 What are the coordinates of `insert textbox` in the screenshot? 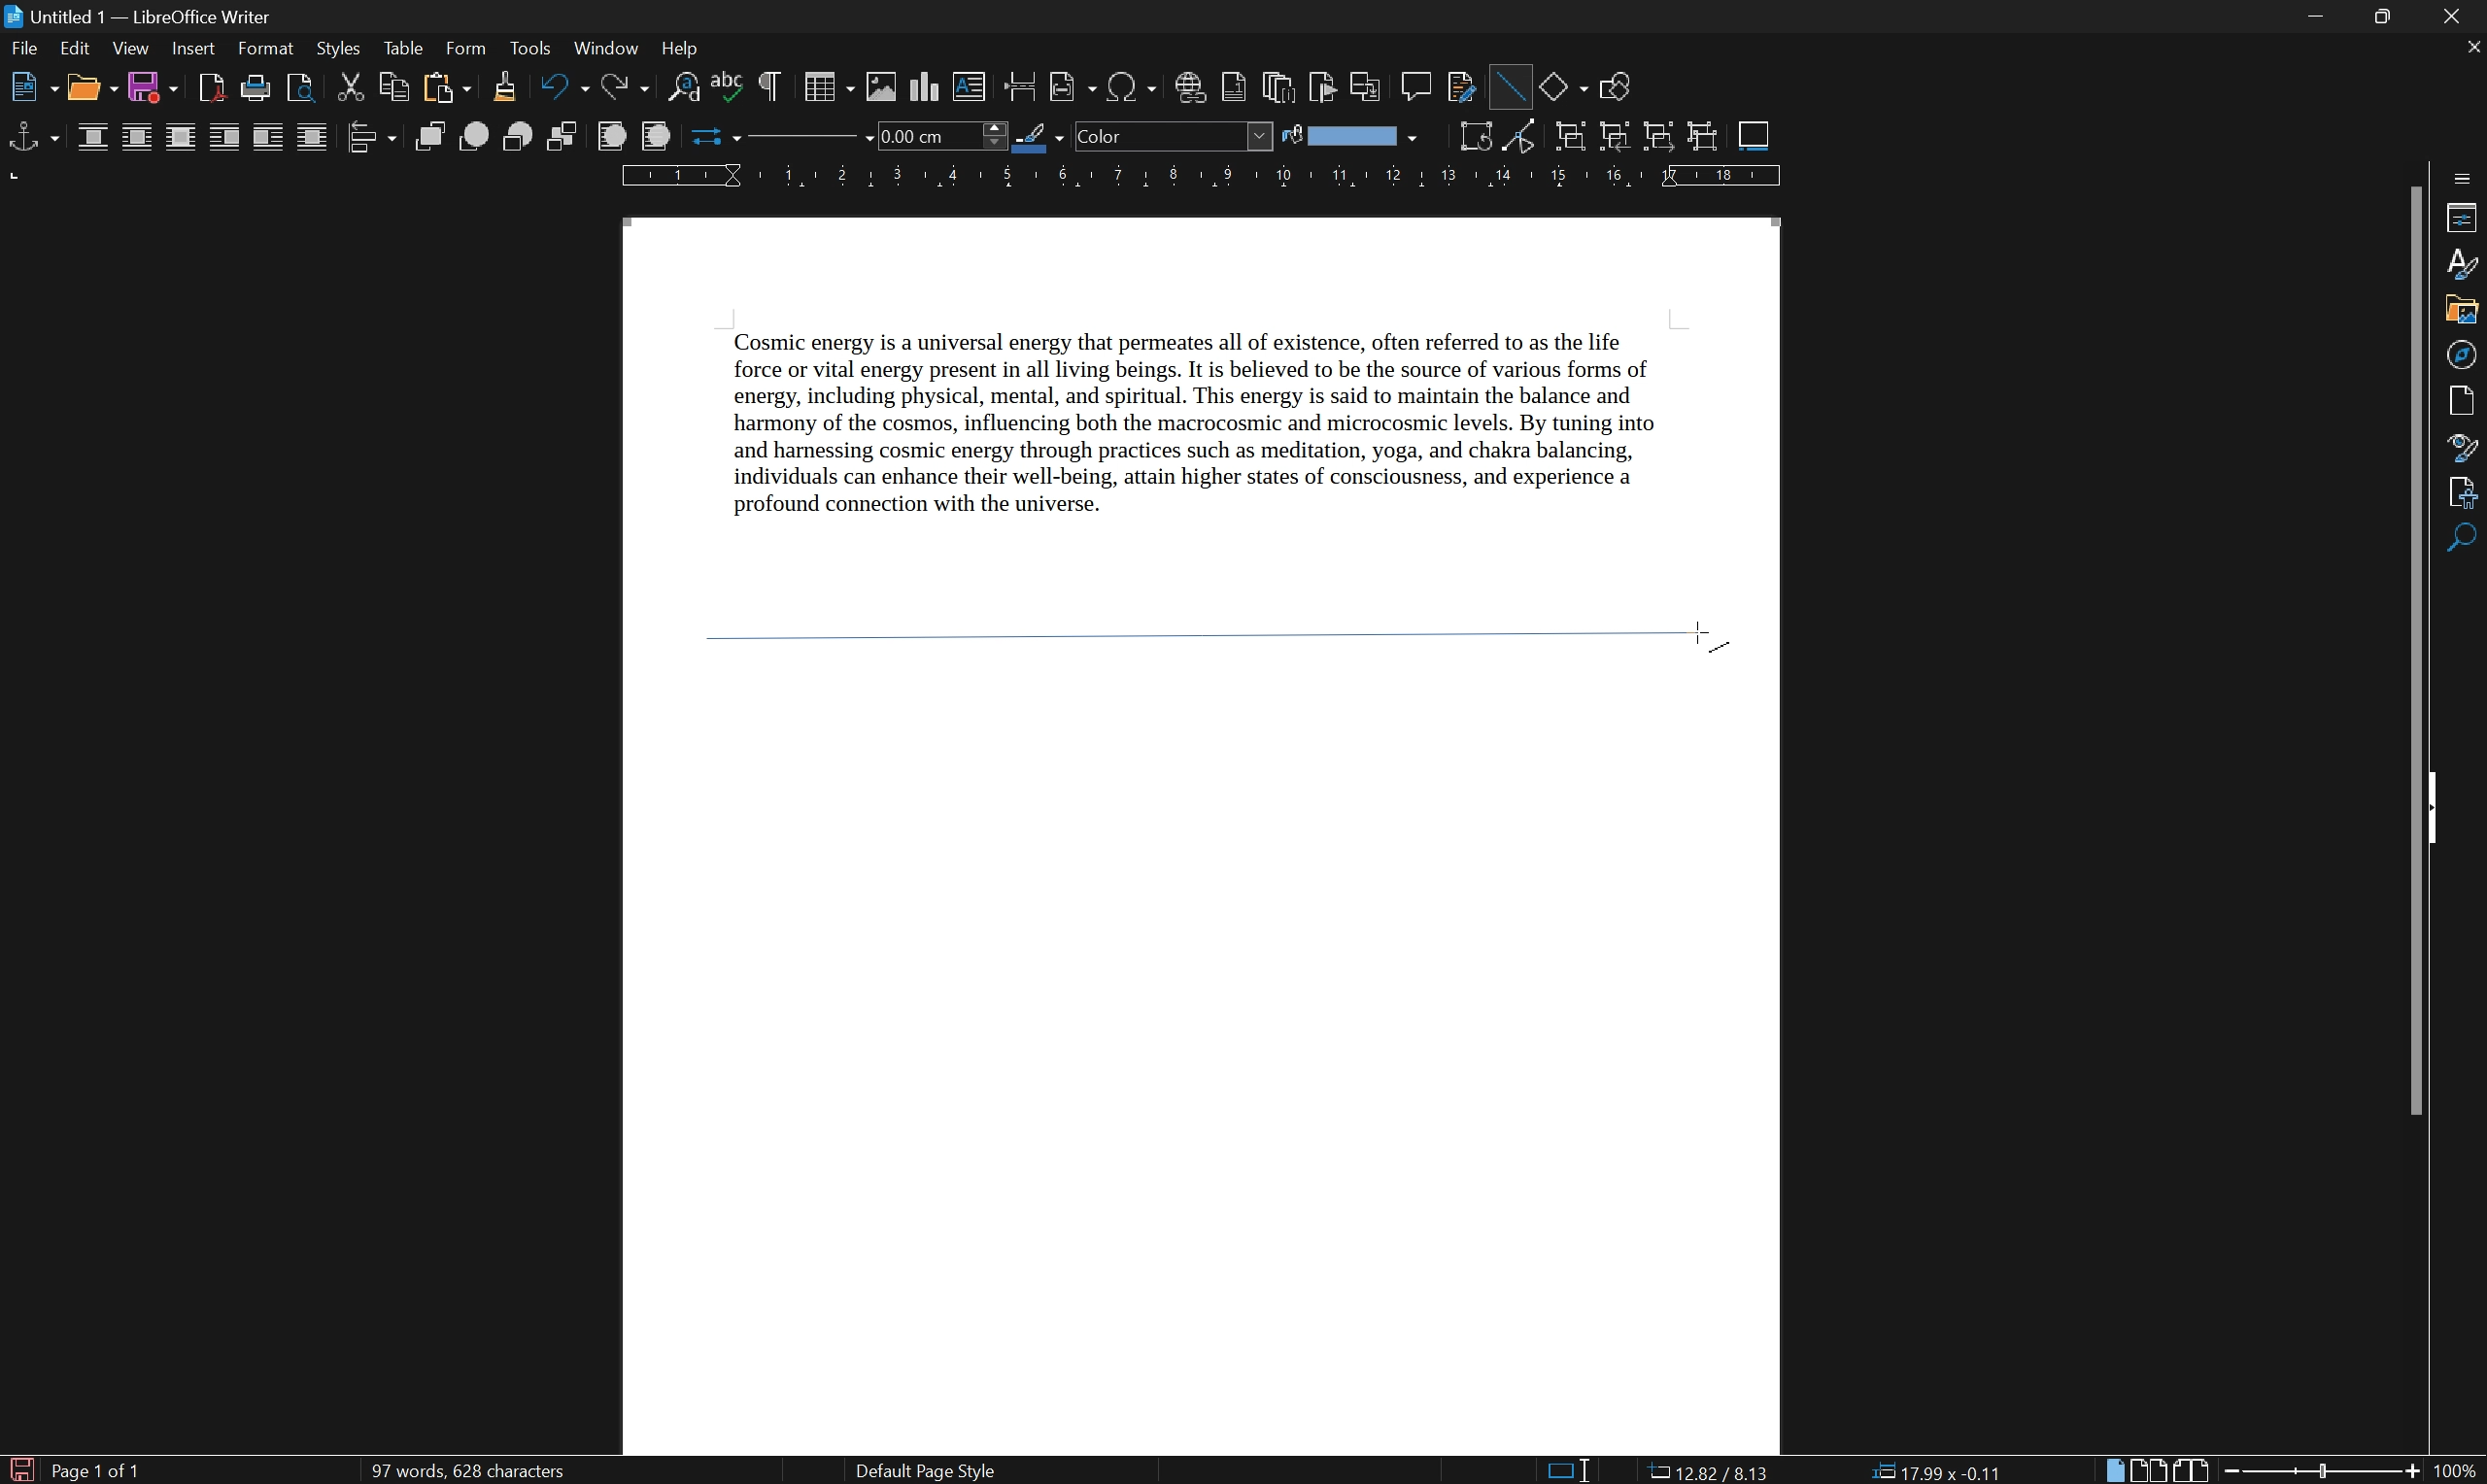 It's located at (970, 85).